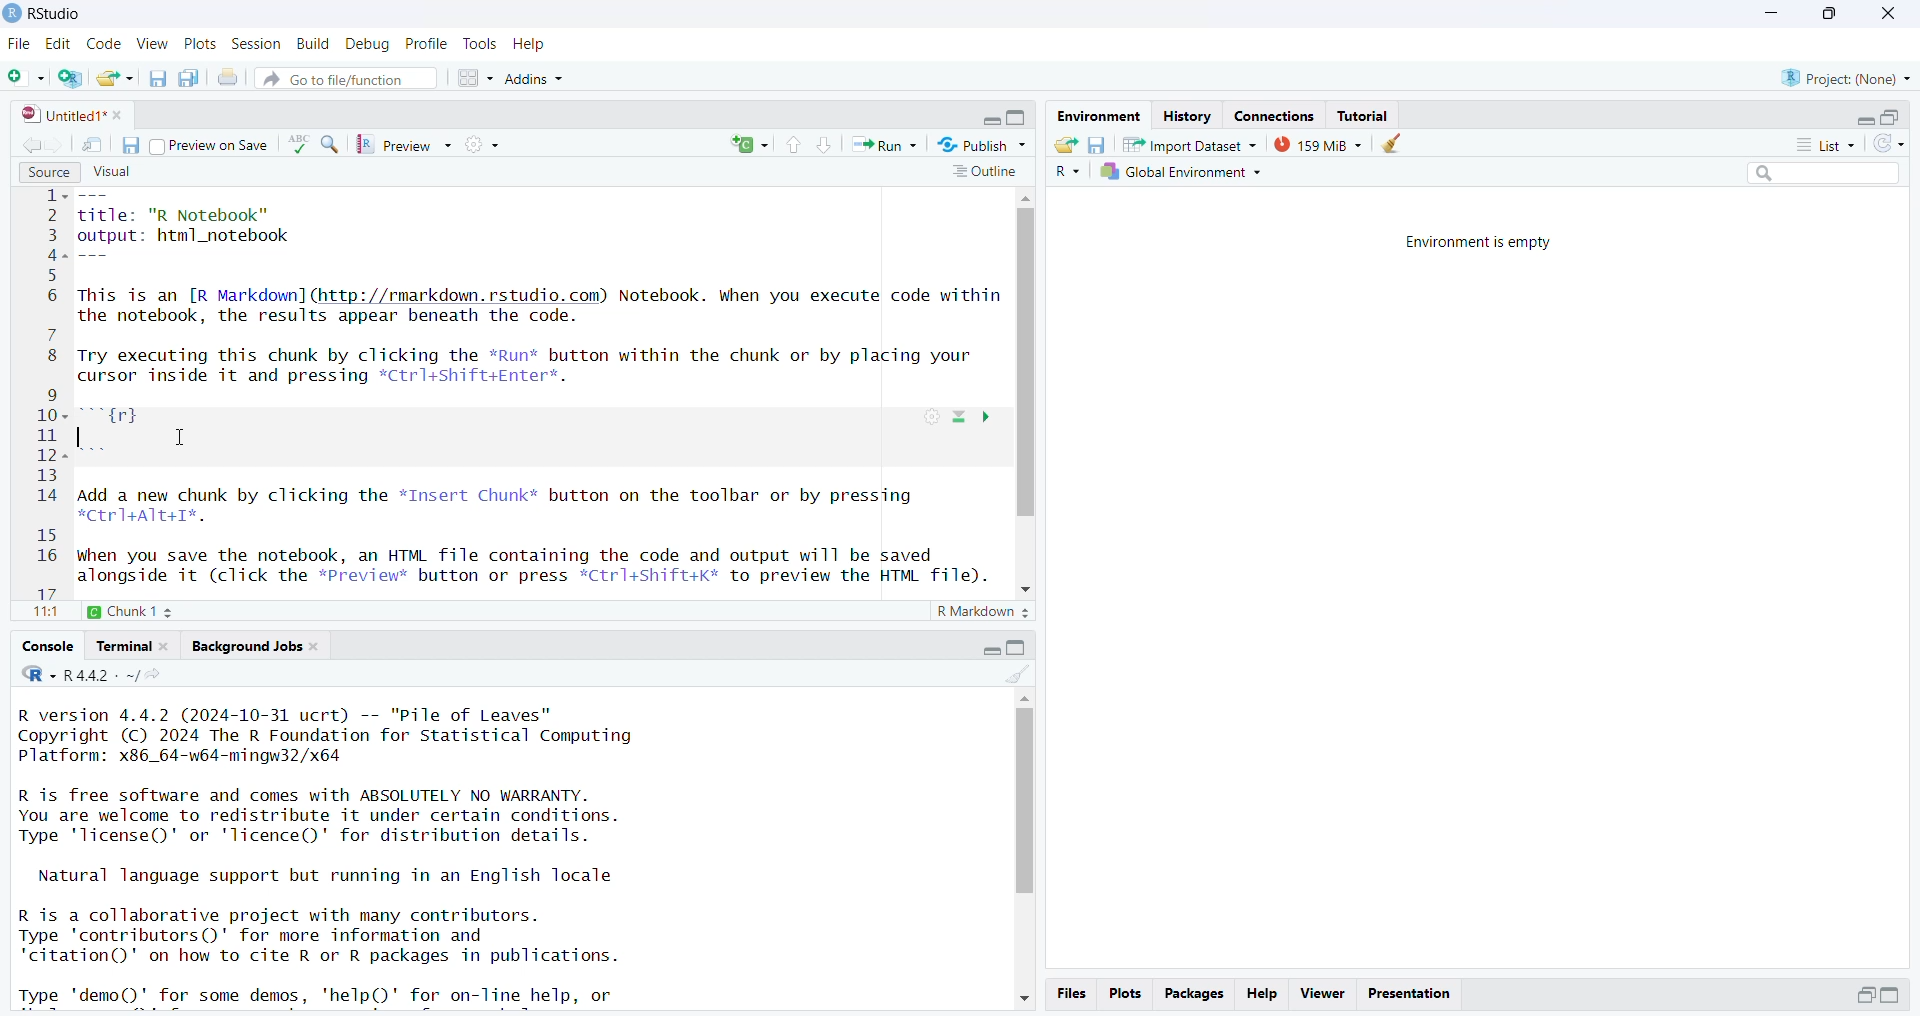  What do you see at coordinates (211, 147) in the screenshot?
I see `preview on save` at bounding box center [211, 147].